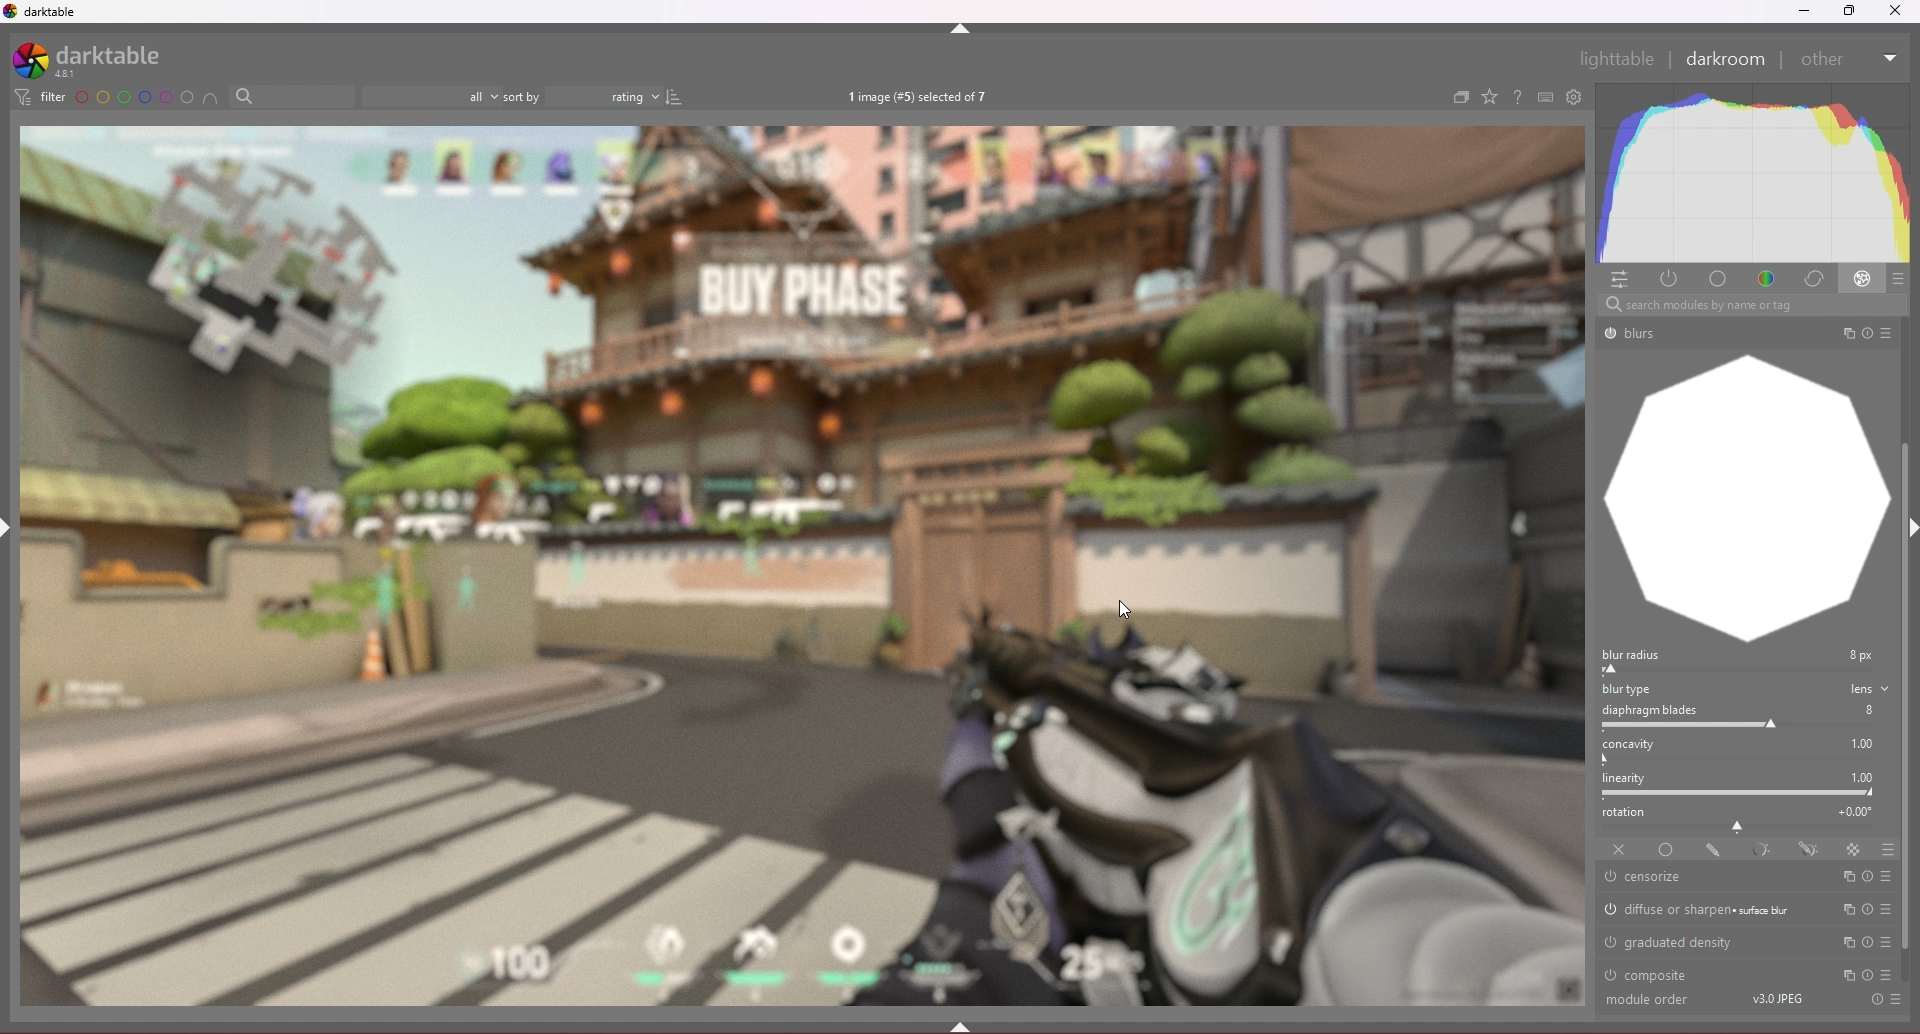 Image resolution: width=1920 pixels, height=1034 pixels. Describe the element at coordinates (1776, 1000) in the screenshot. I see `` at that location.